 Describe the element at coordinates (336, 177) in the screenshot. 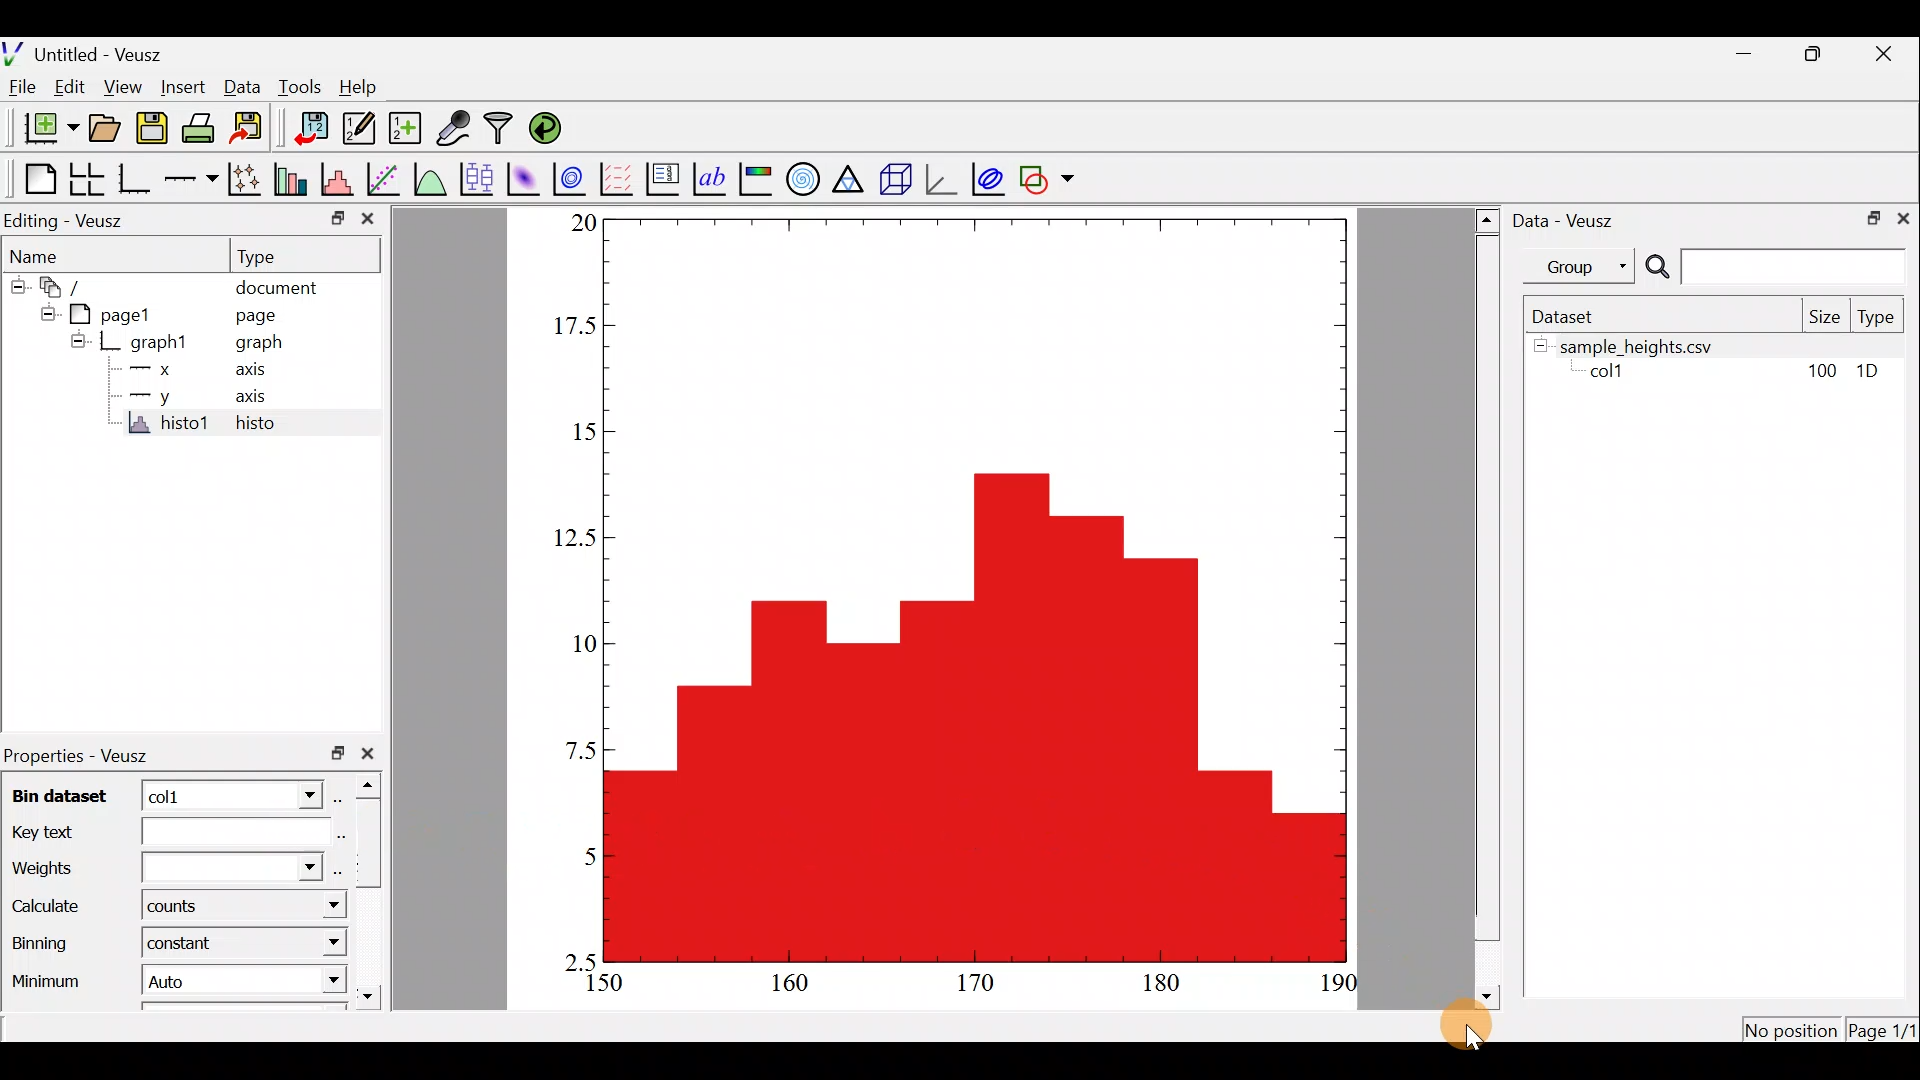

I see `histogram of a dataset` at that location.